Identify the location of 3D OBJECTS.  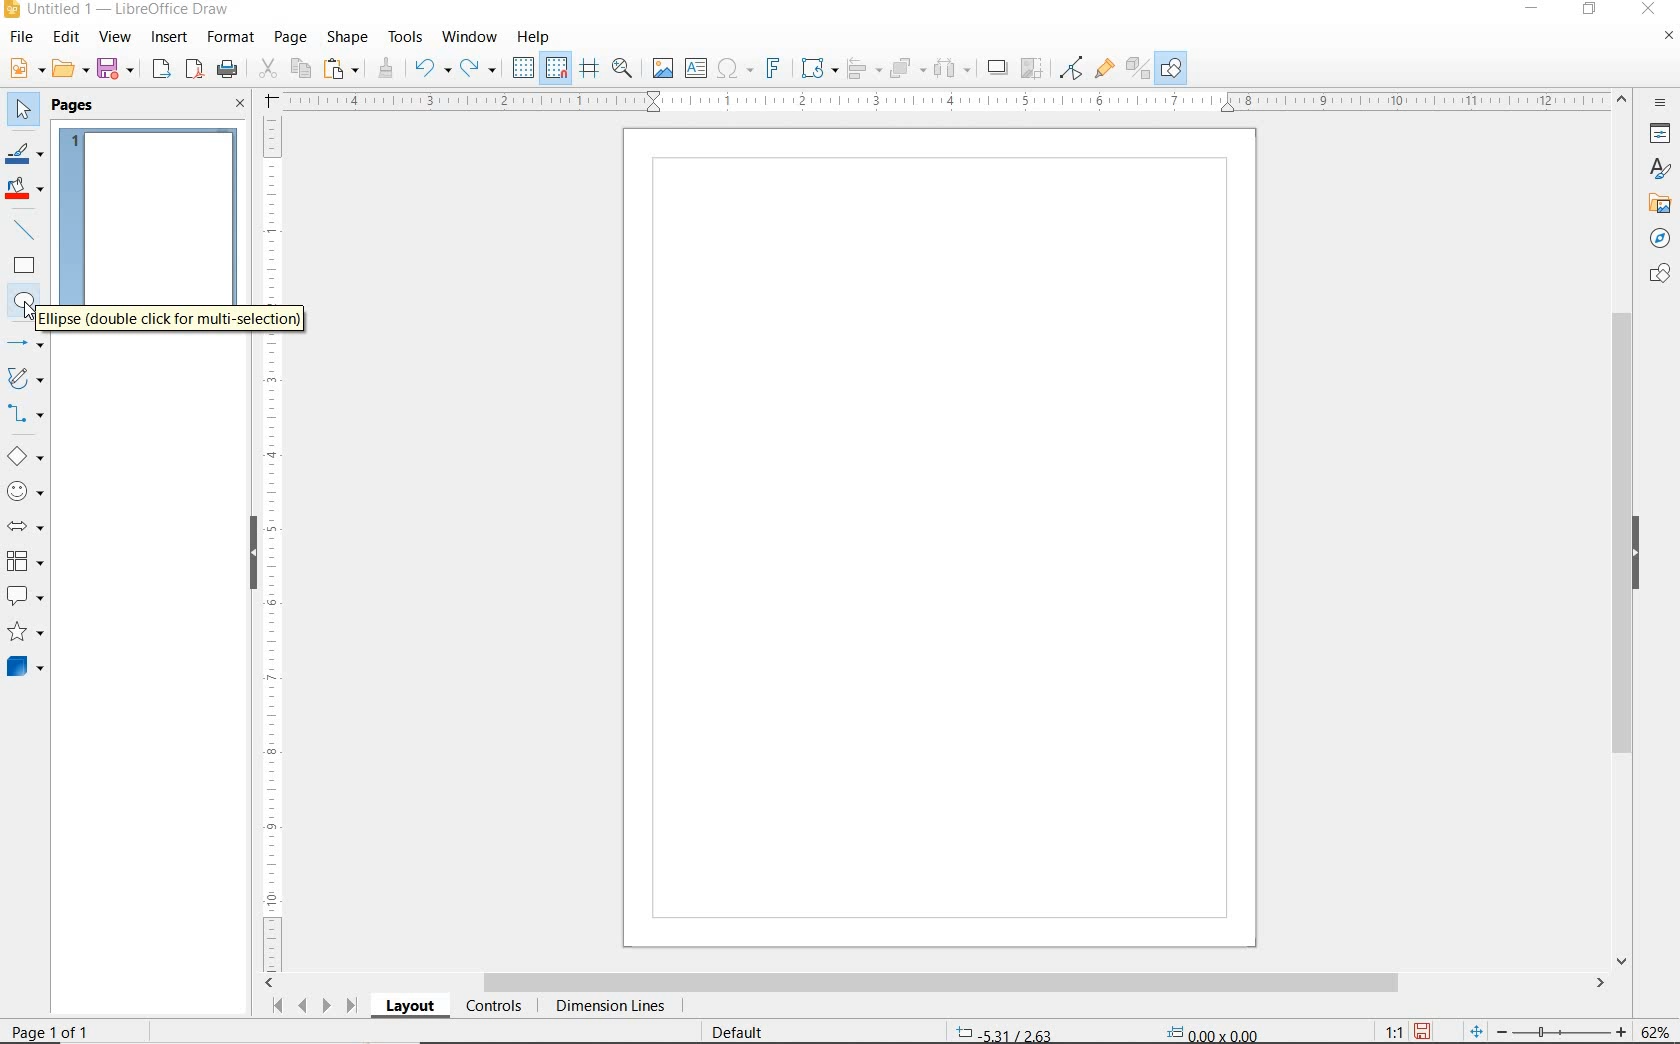
(23, 669).